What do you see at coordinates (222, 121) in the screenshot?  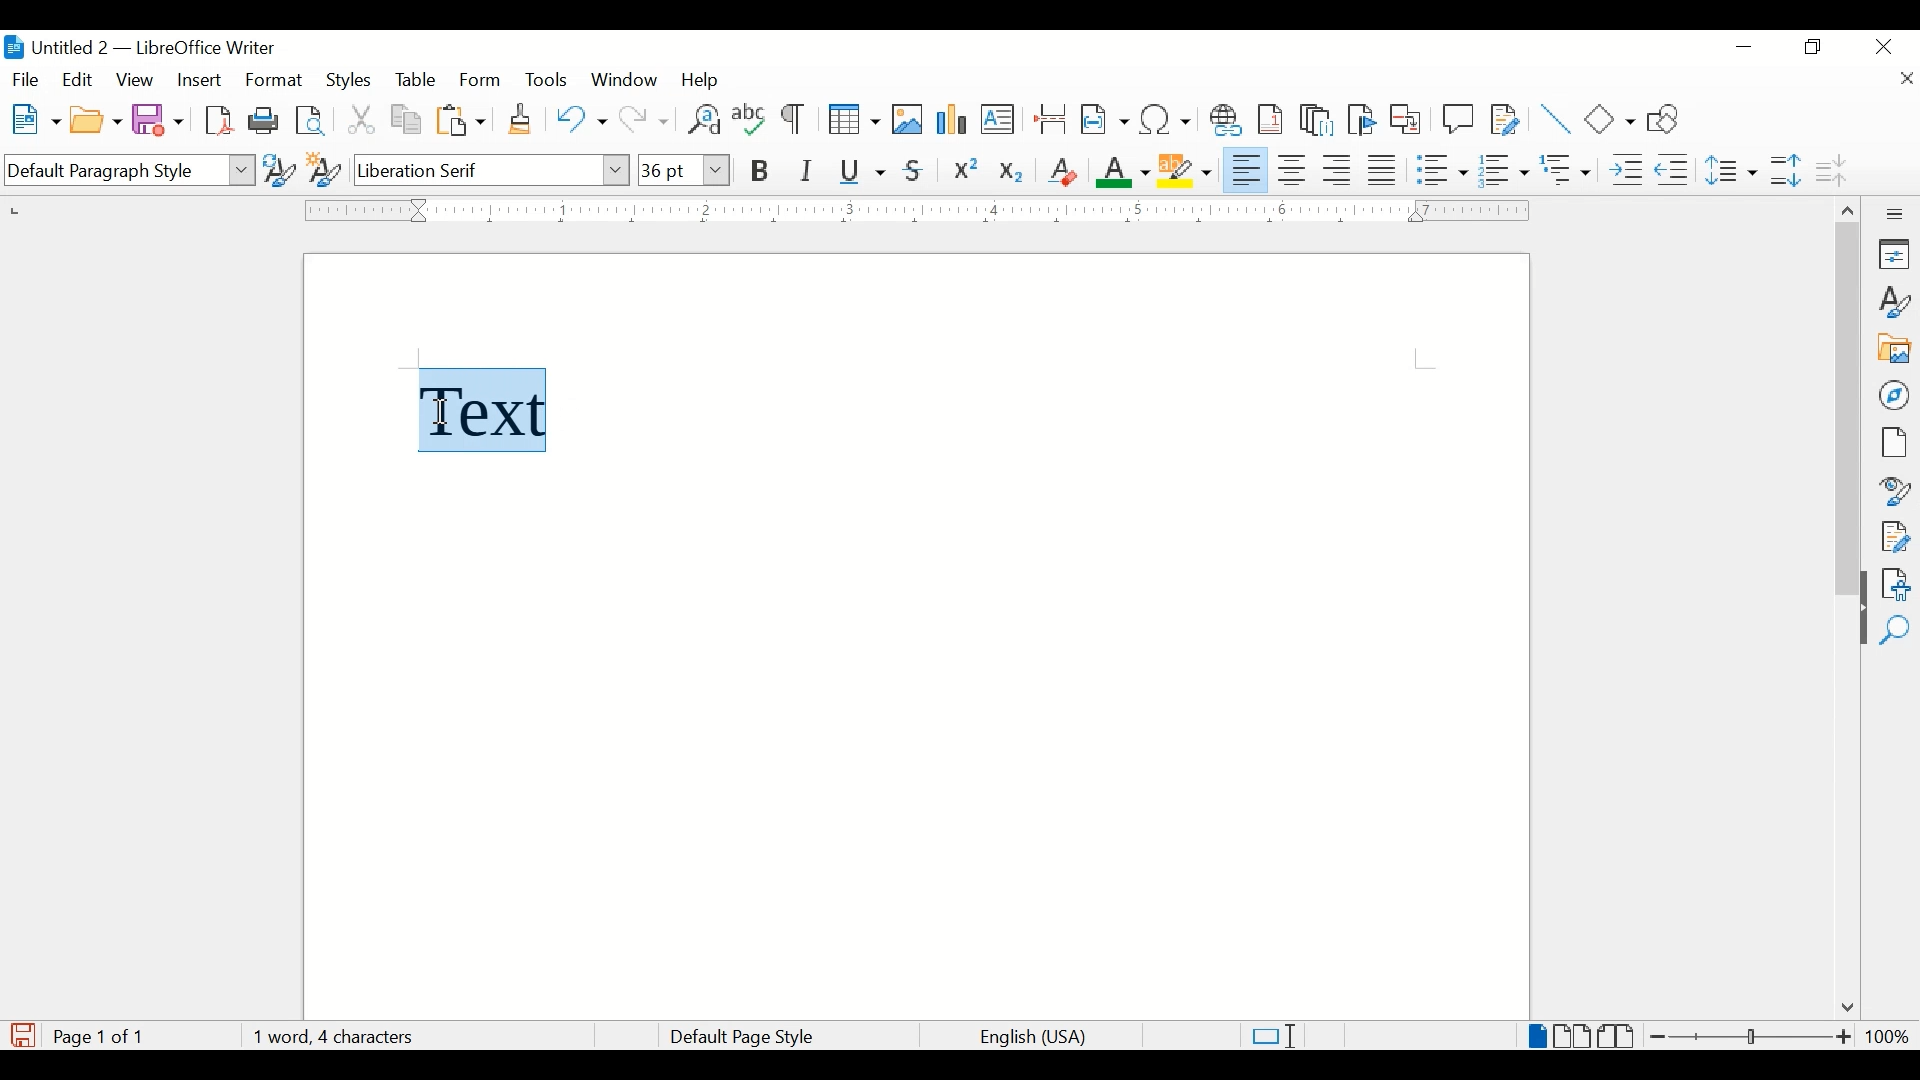 I see `export directly as pdf` at bounding box center [222, 121].